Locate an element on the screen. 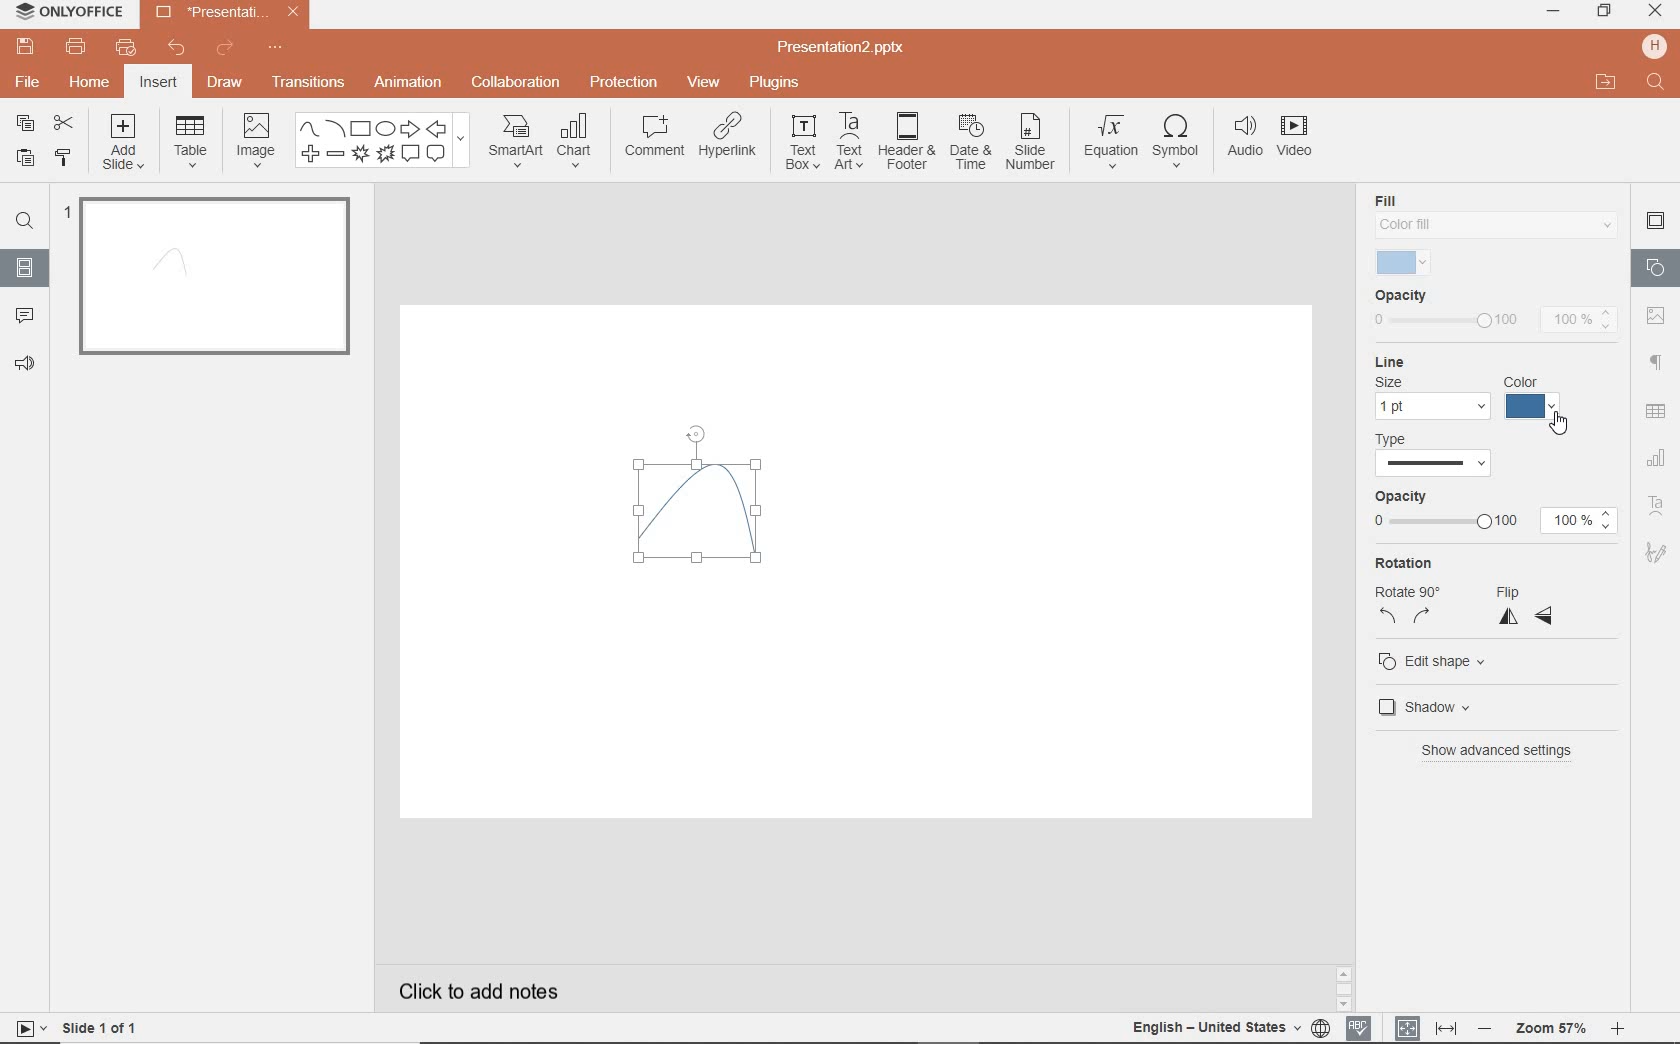  type is located at coordinates (1439, 452).